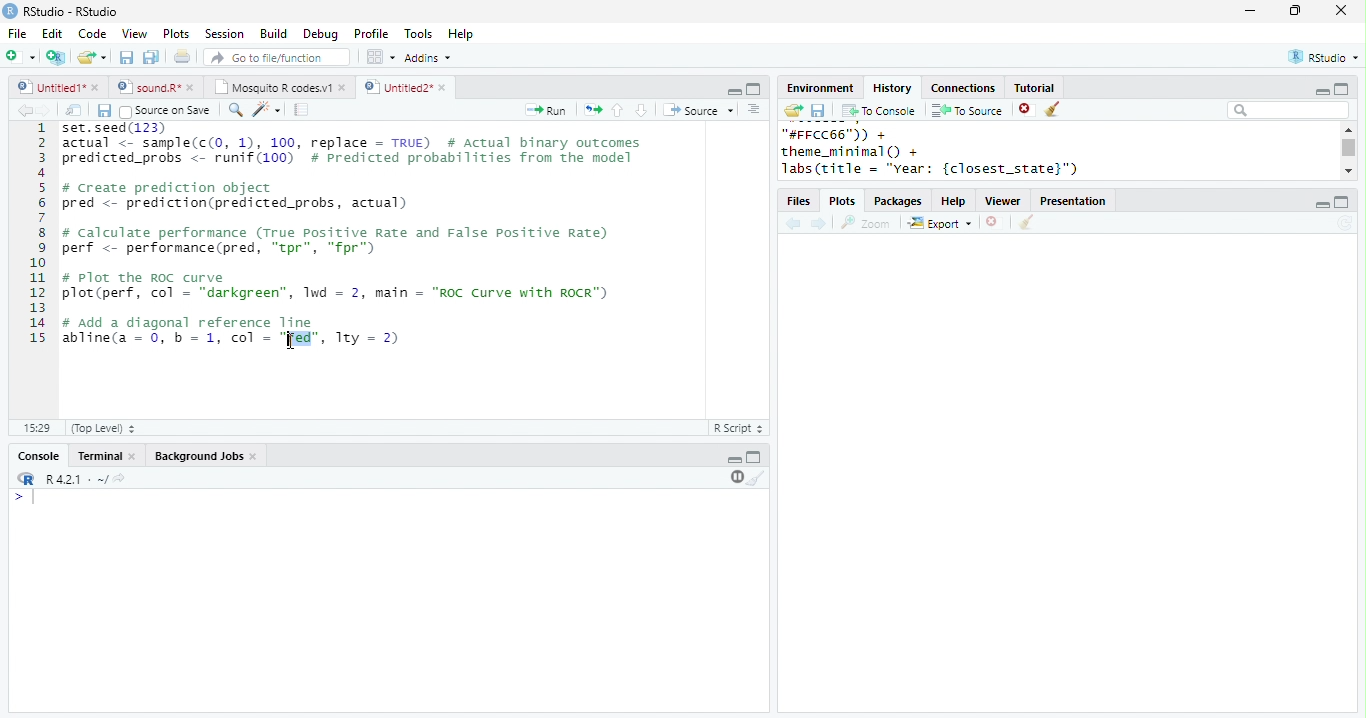 Image resolution: width=1366 pixels, height=718 pixels. What do you see at coordinates (126, 57) in the screenshot?
I see `save` at bounding box center [126, 57].